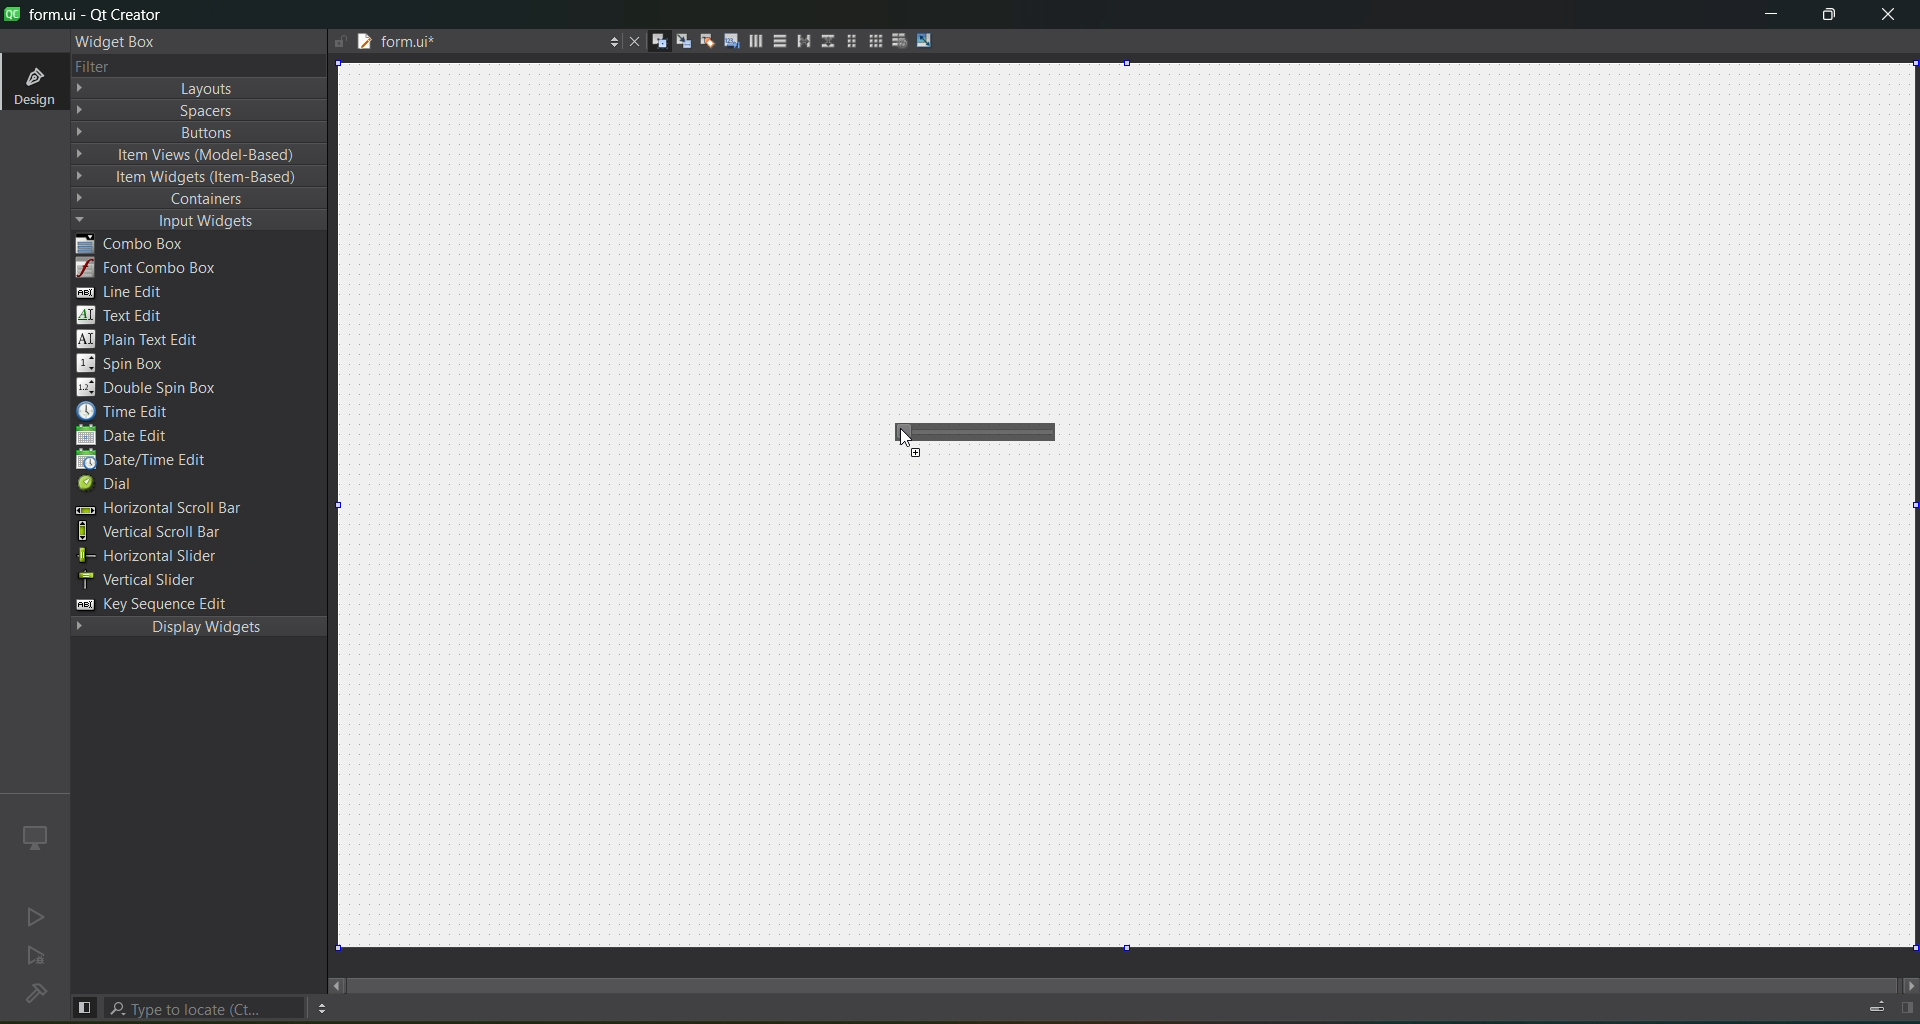  I want to click on close document, so click(632, 40).